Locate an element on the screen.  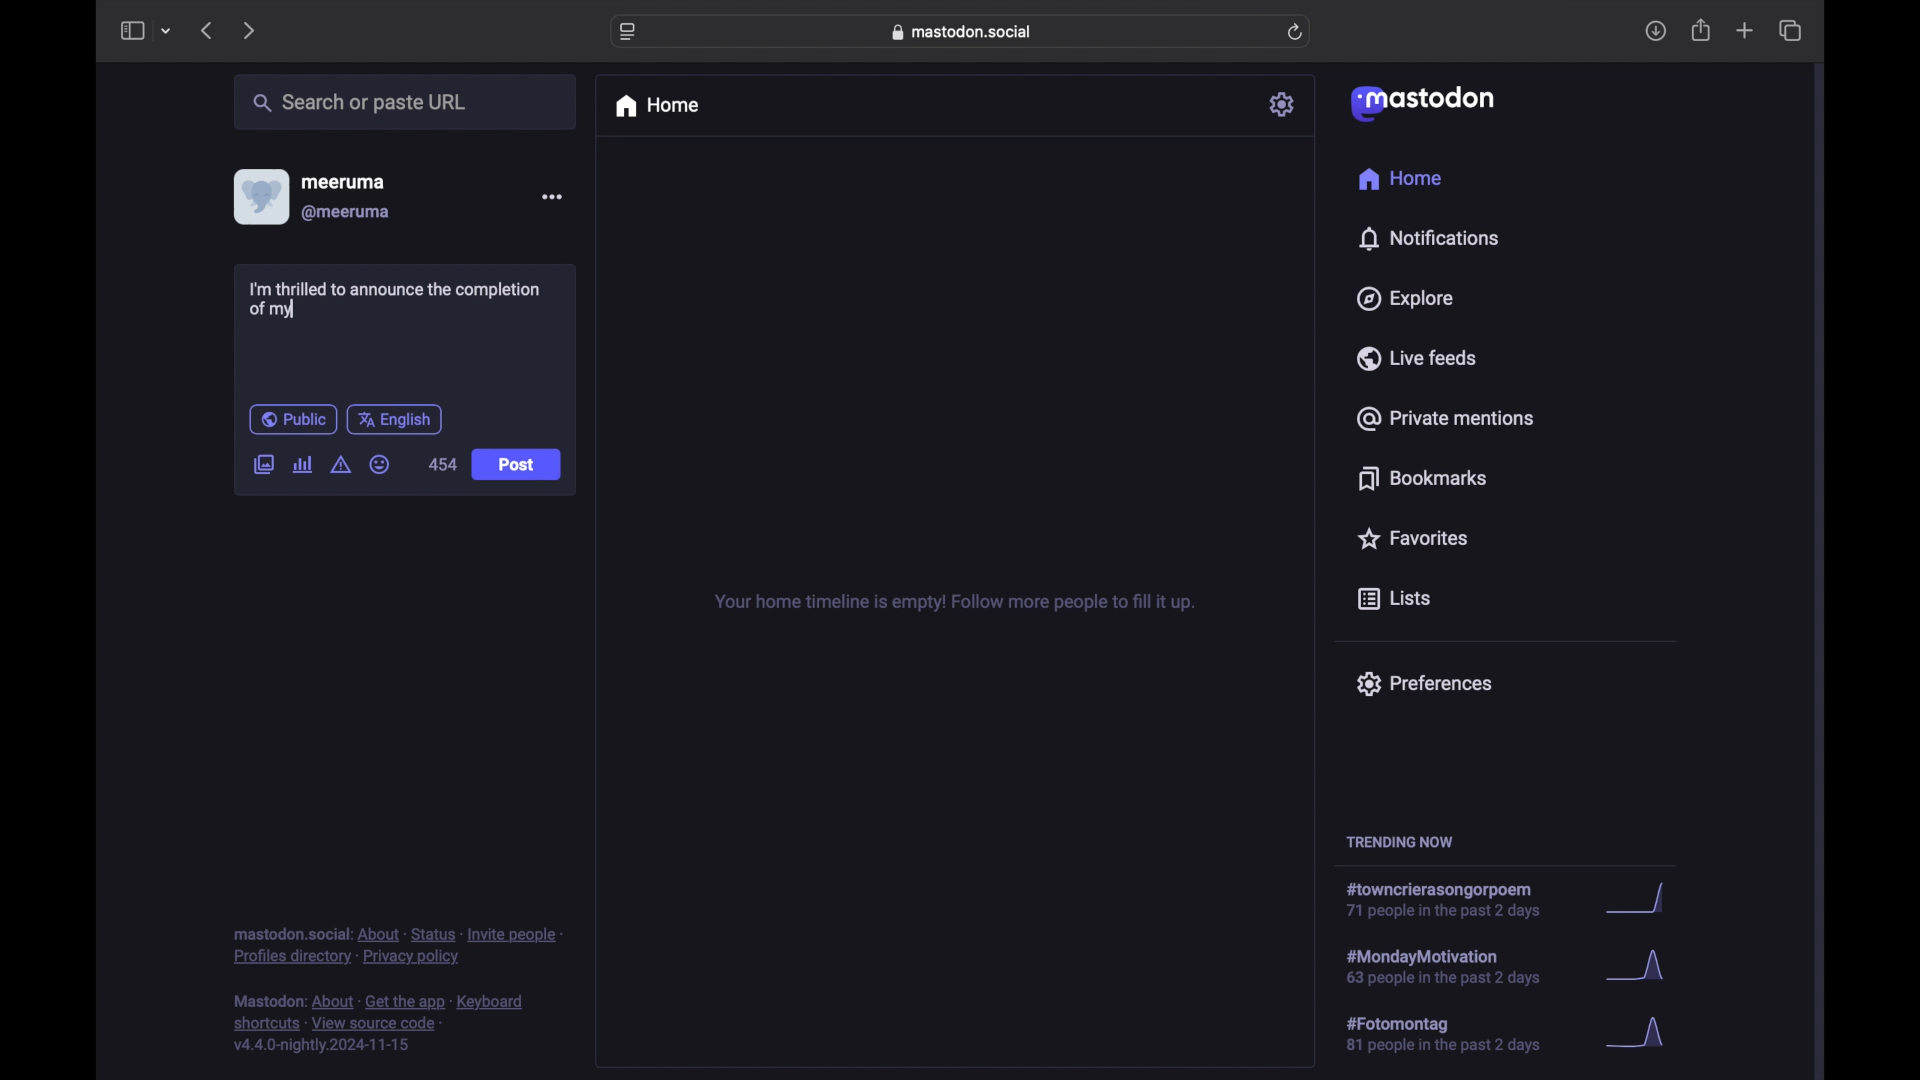
display picture is located at coordinates (259, 197).